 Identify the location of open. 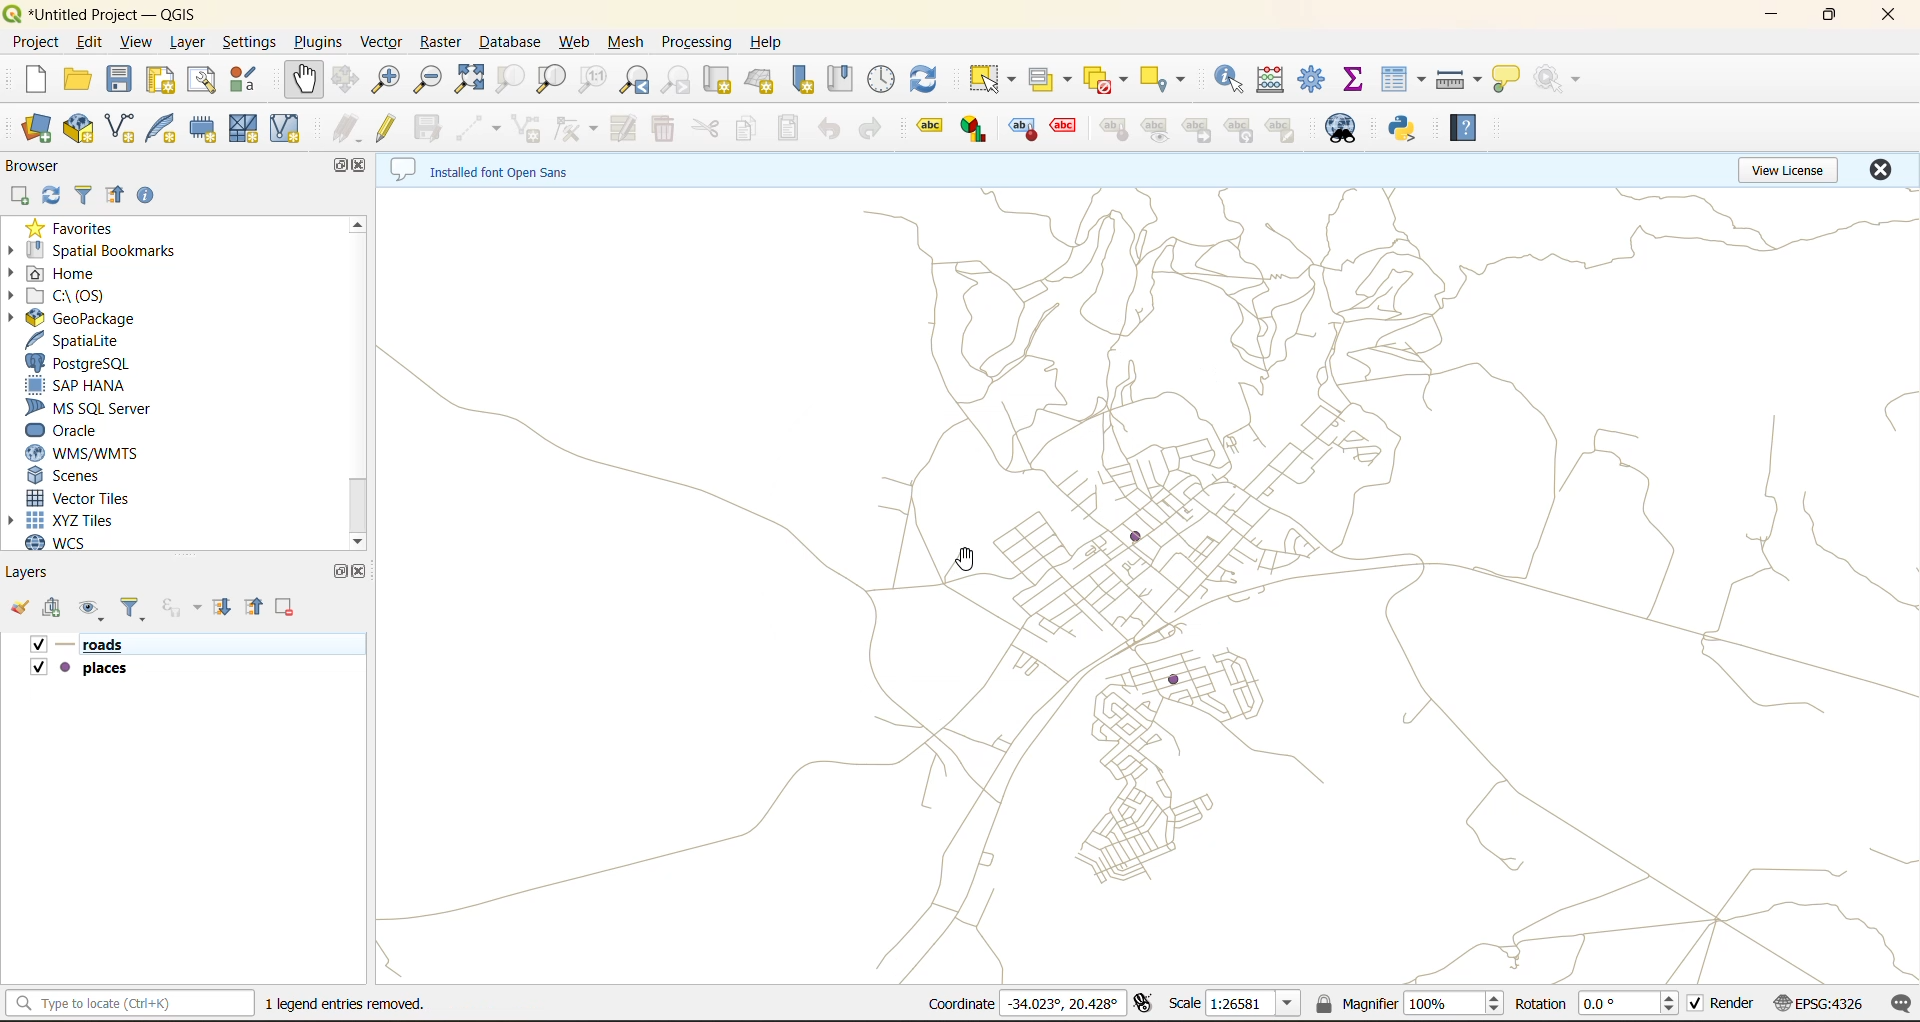
(75, 79).